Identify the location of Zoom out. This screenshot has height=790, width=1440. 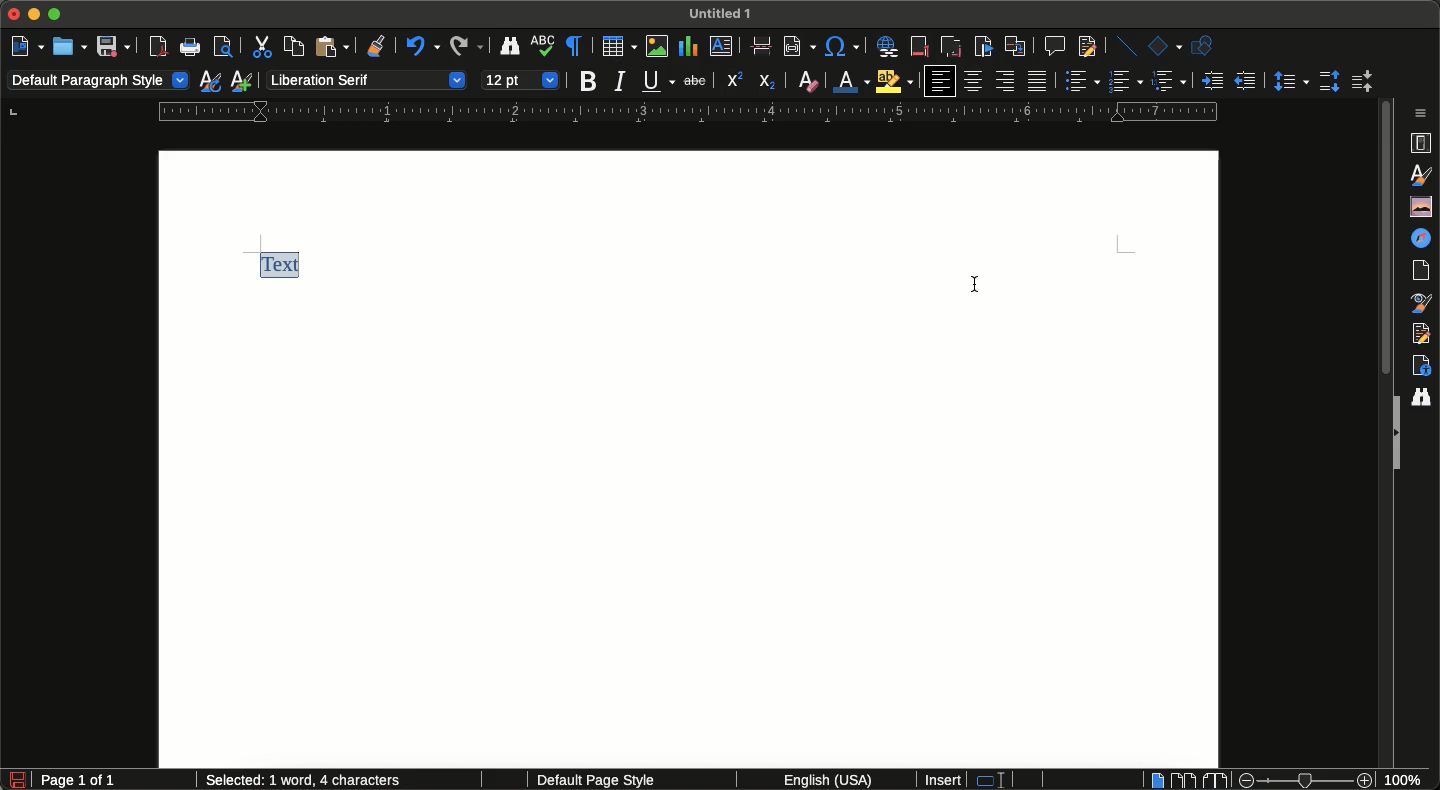
(1241, 780).